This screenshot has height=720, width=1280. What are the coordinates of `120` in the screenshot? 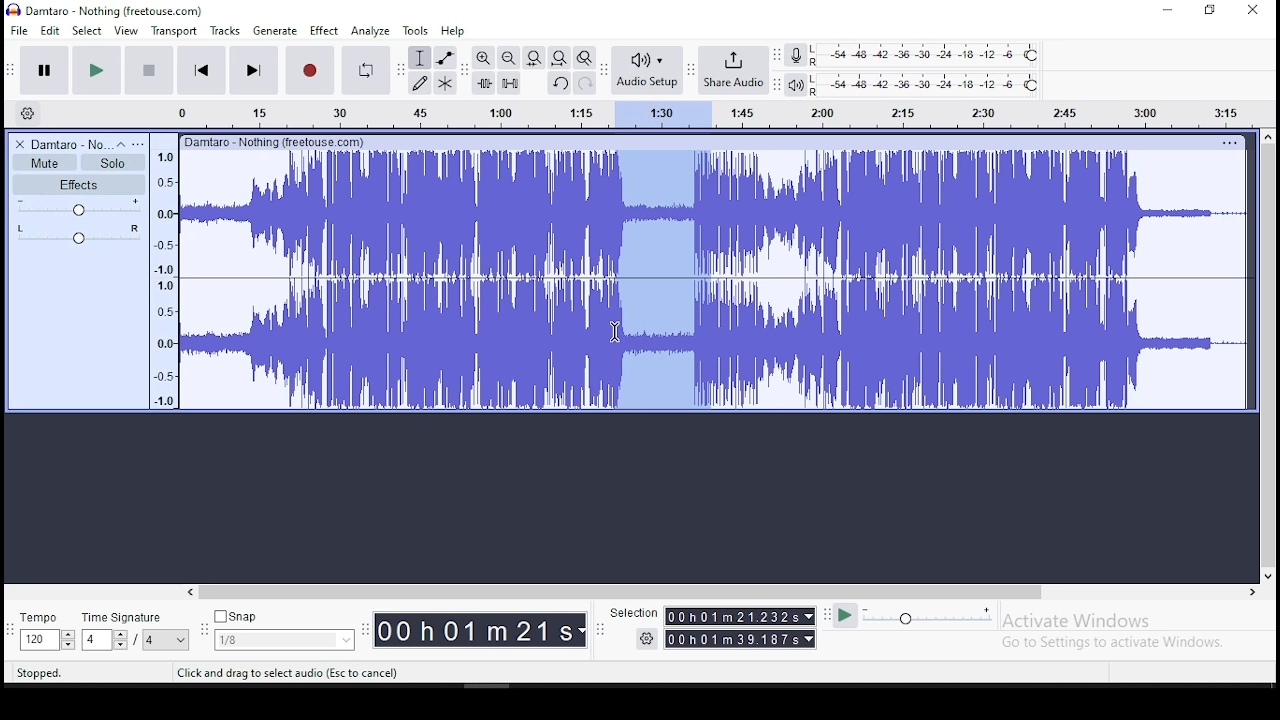 It's located at (38, 641).